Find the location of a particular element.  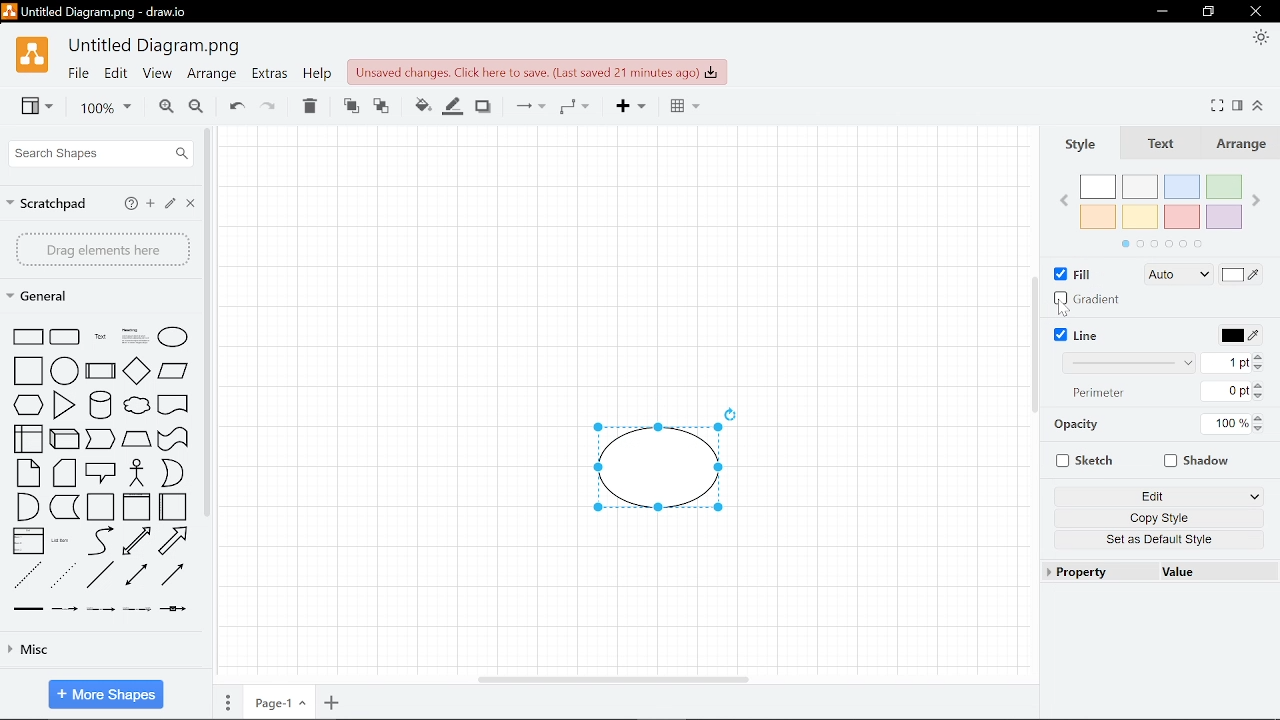

Click here to save is located at coordinates (539, 72).